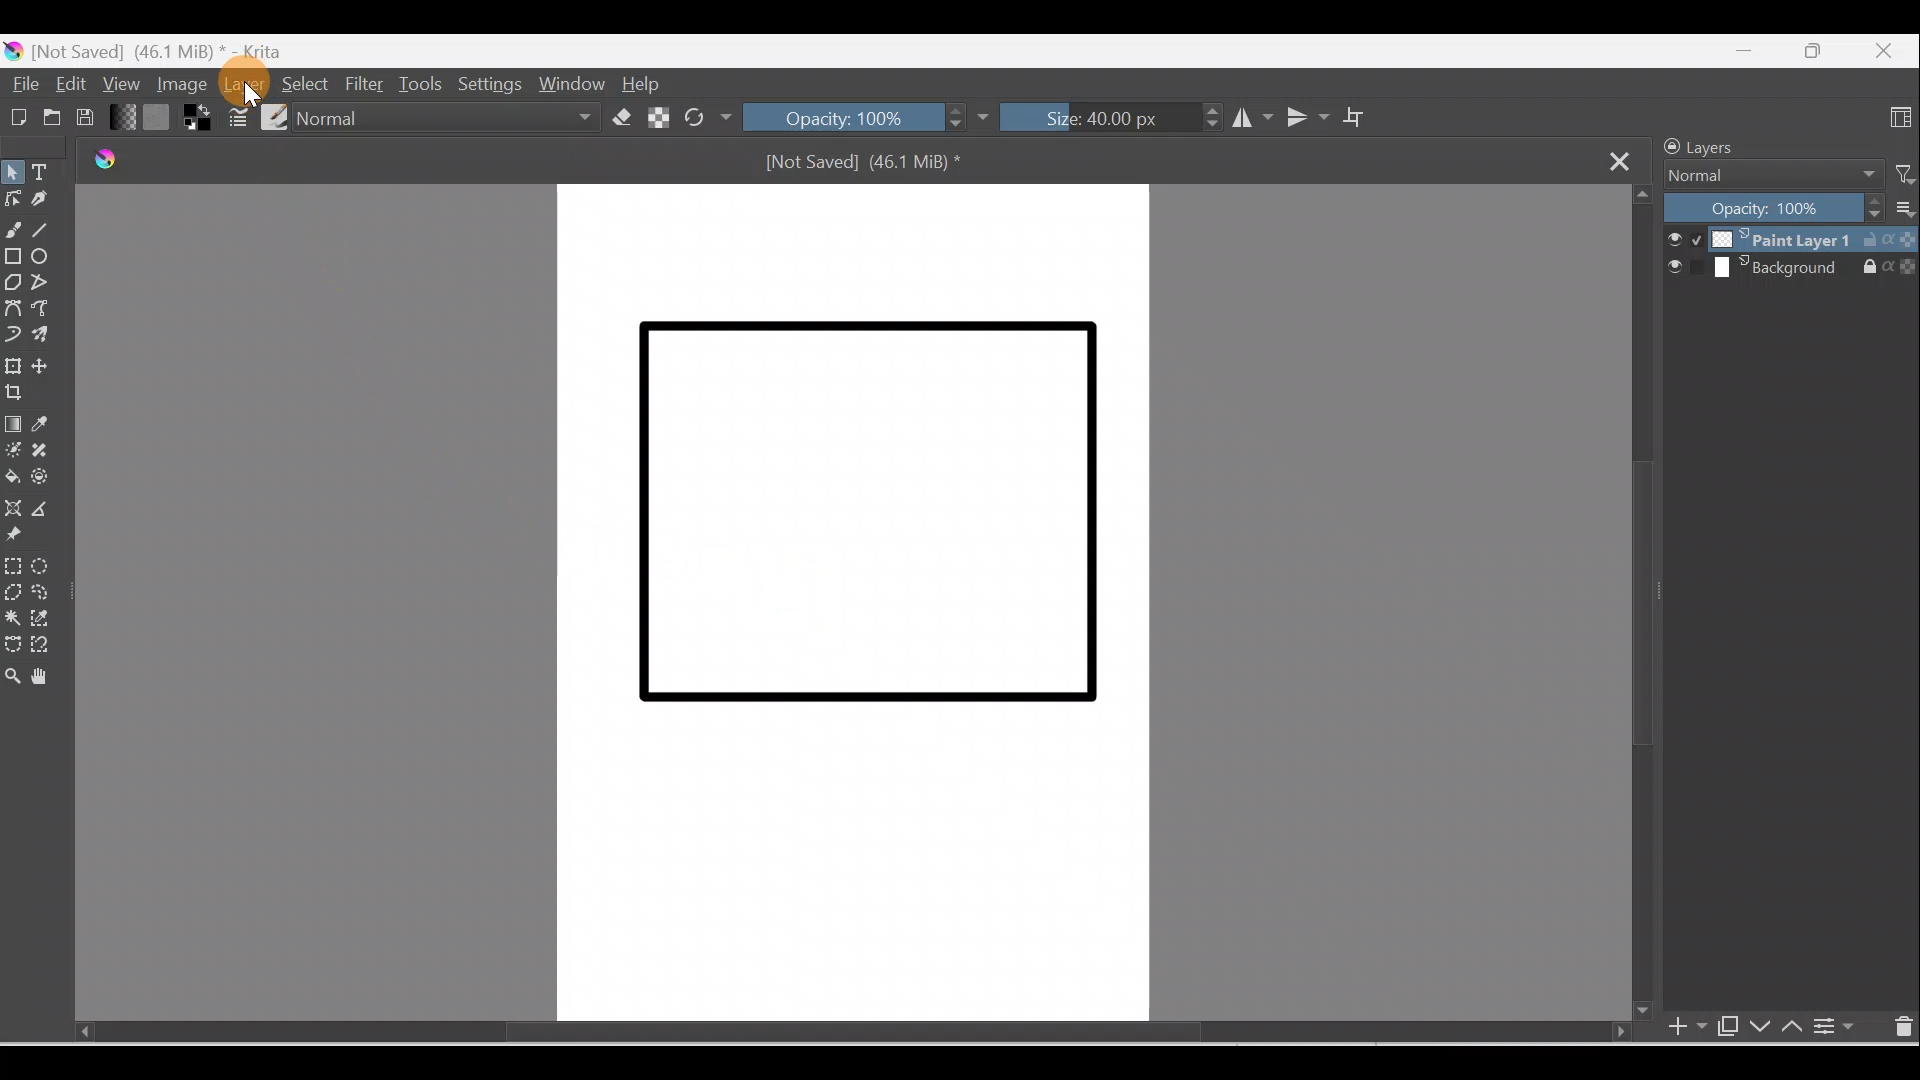  Describe the element at coordinates (1796, 1029) in the screenshot. I see `Move layer/mask up` at that location.